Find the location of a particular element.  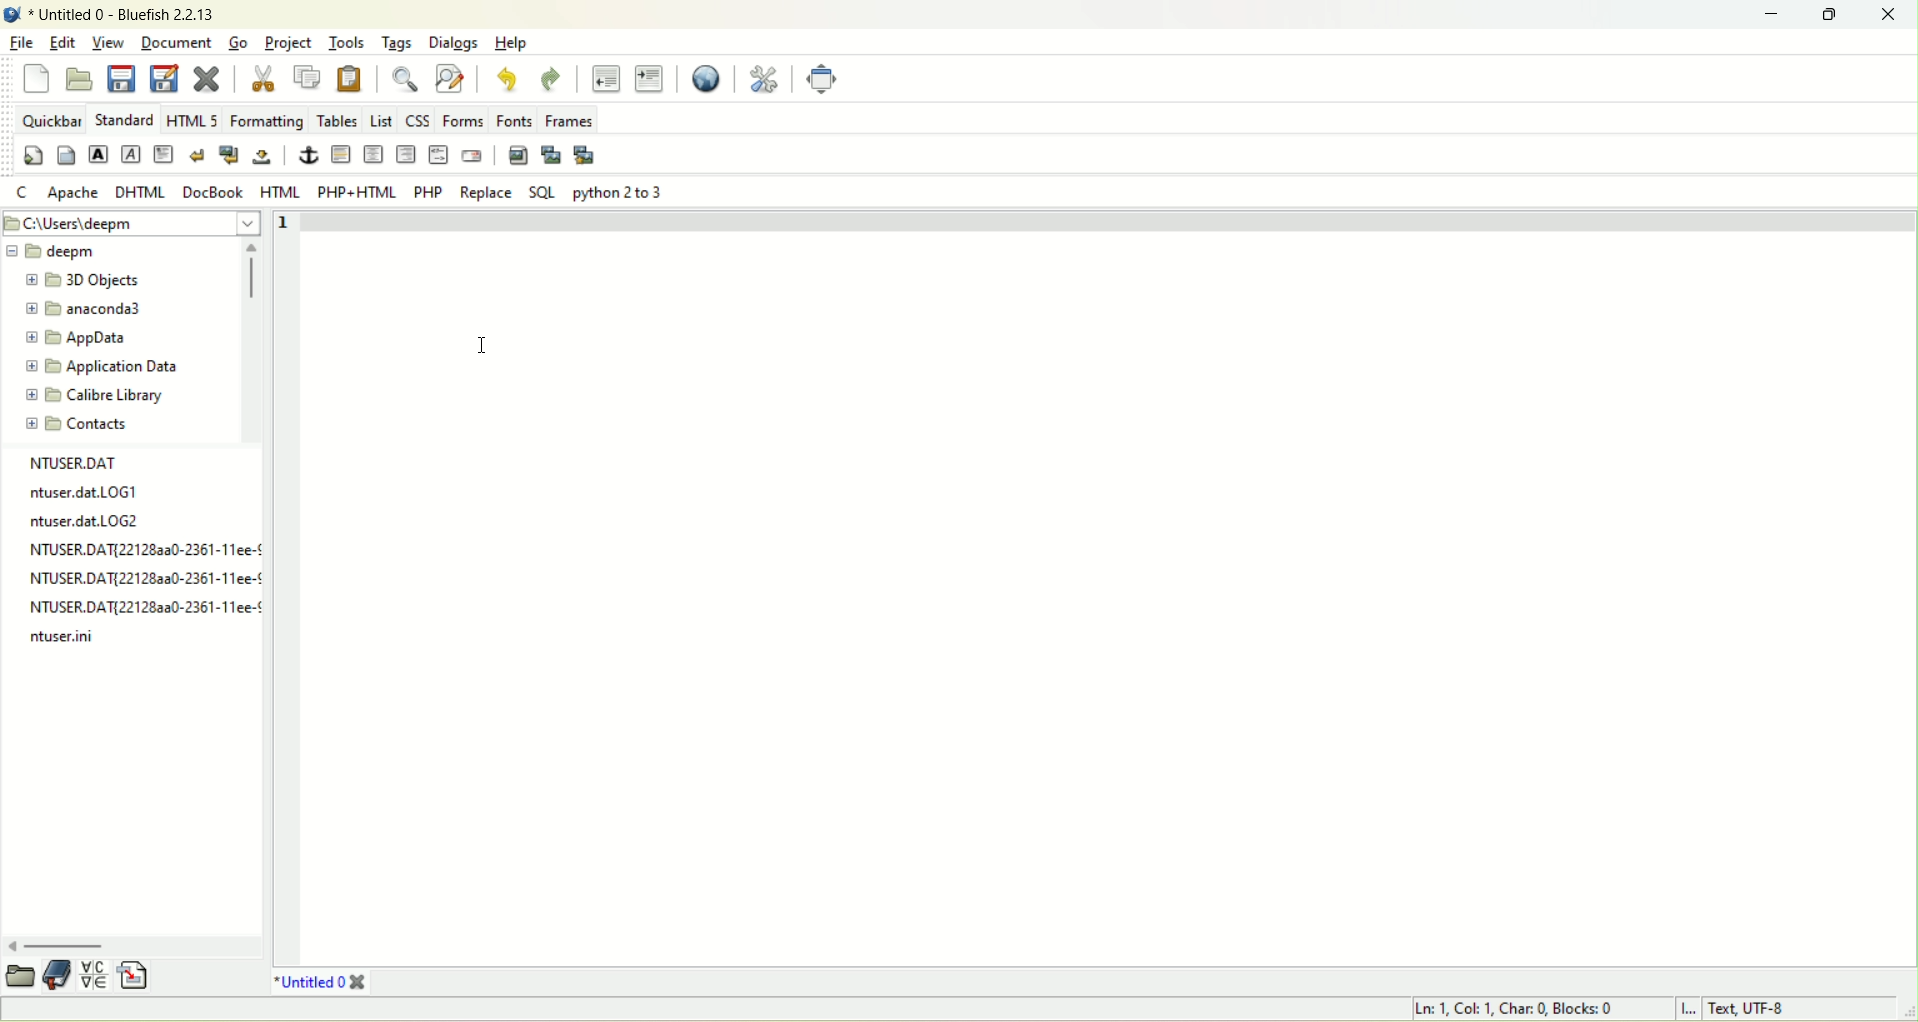

standard is located at coordinates (124, 120).